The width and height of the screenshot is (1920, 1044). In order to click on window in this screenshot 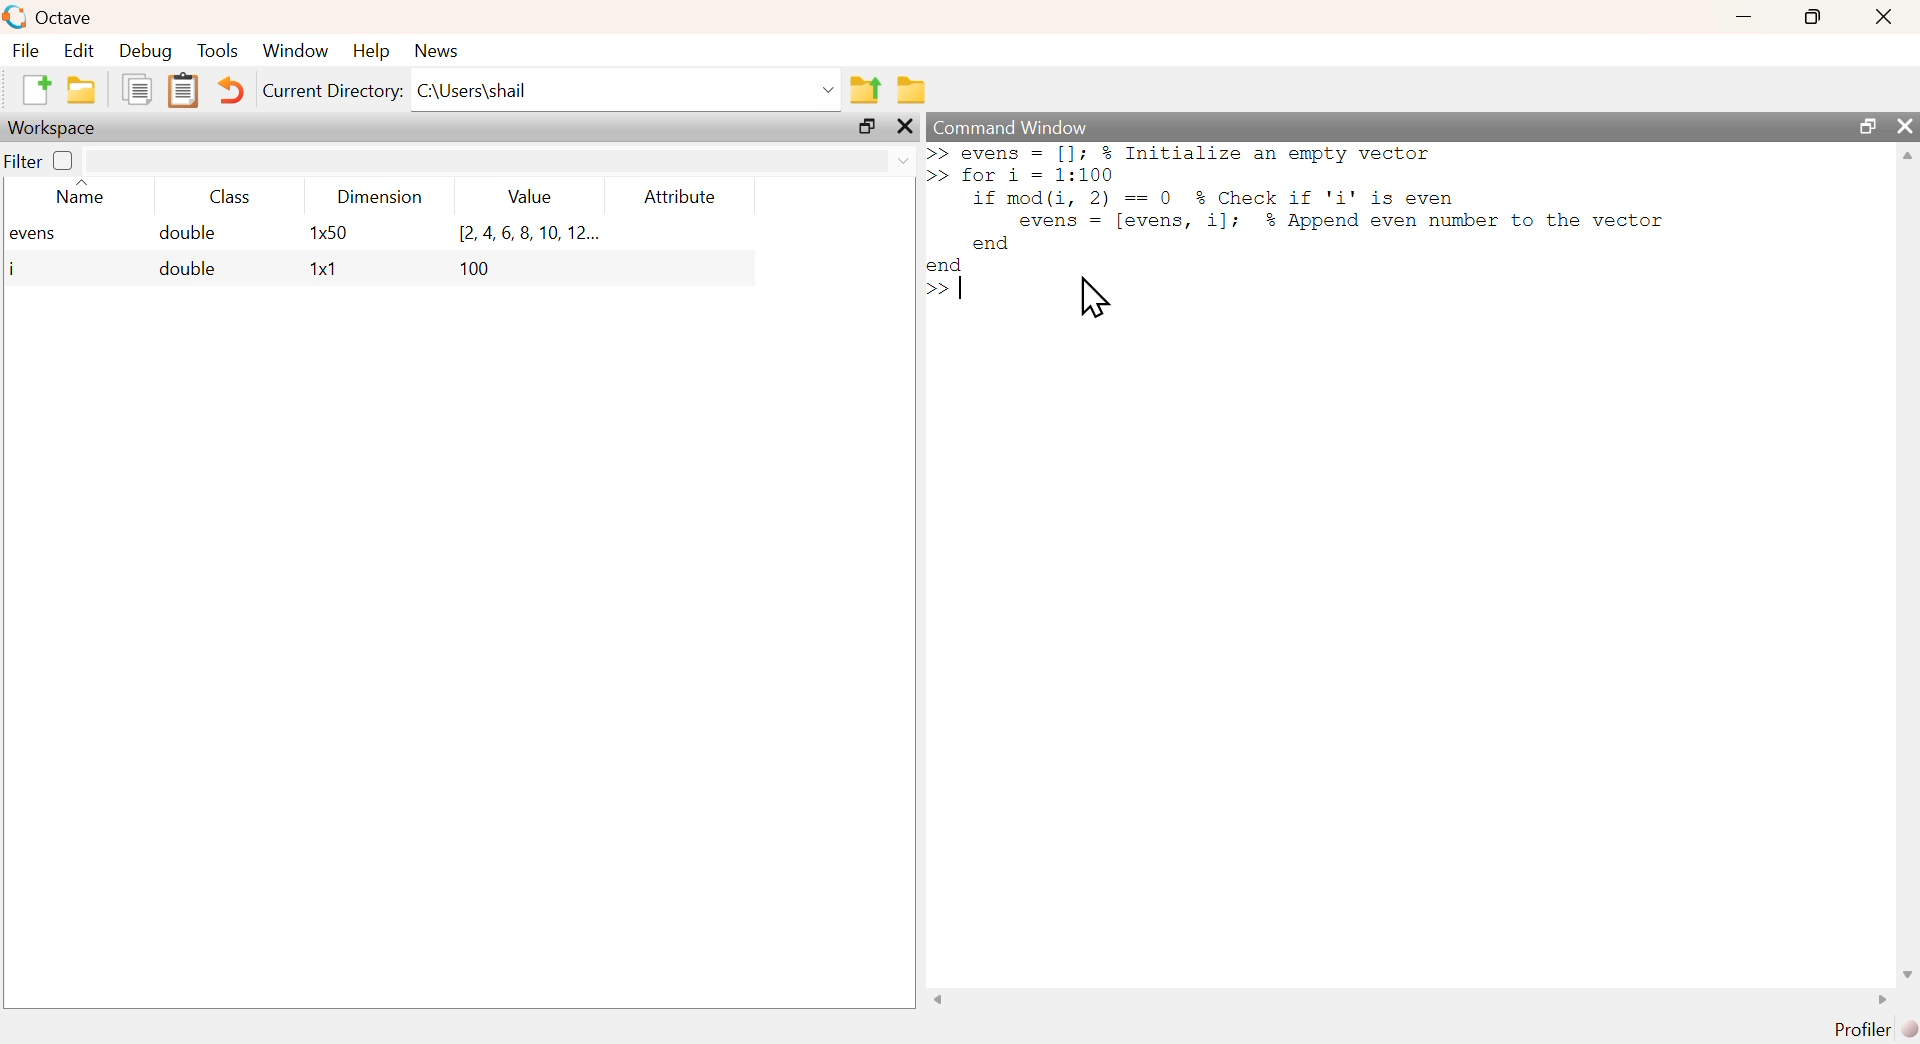, I will do `click(297, 51)`.